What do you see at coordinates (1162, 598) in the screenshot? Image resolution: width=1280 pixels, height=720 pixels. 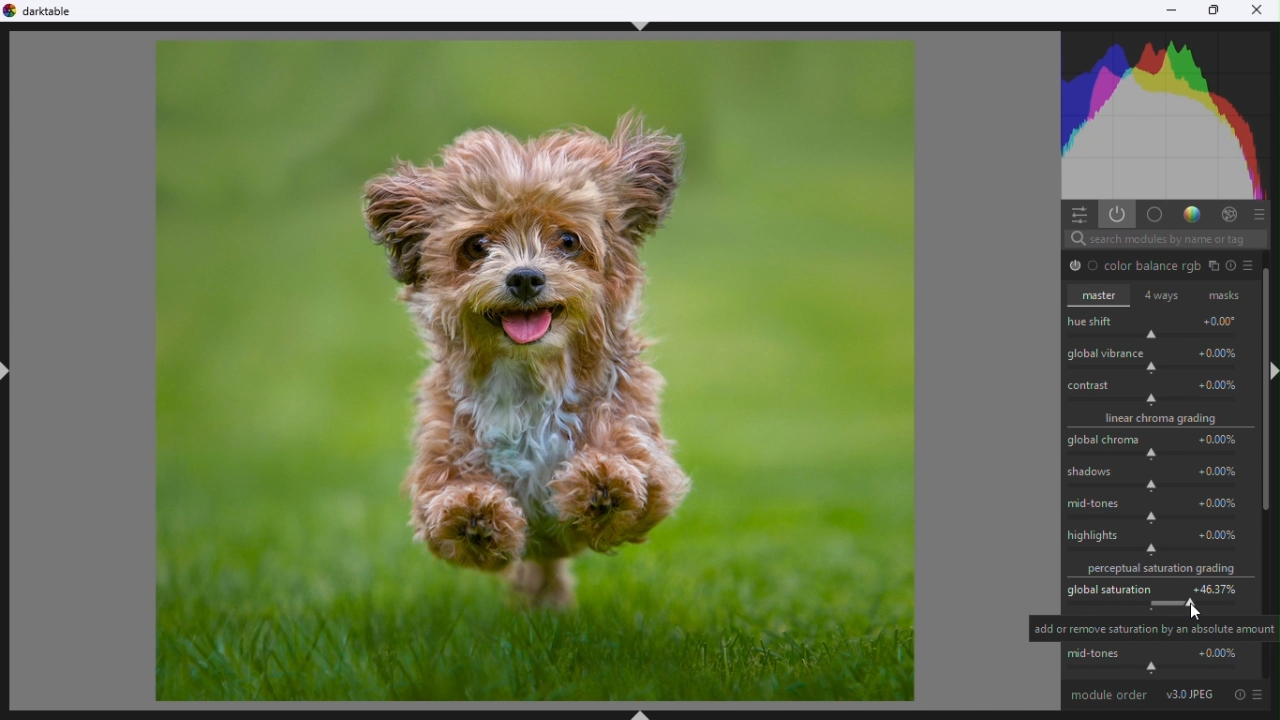 I see `Global saturation` at bounding box center [1162, 598].